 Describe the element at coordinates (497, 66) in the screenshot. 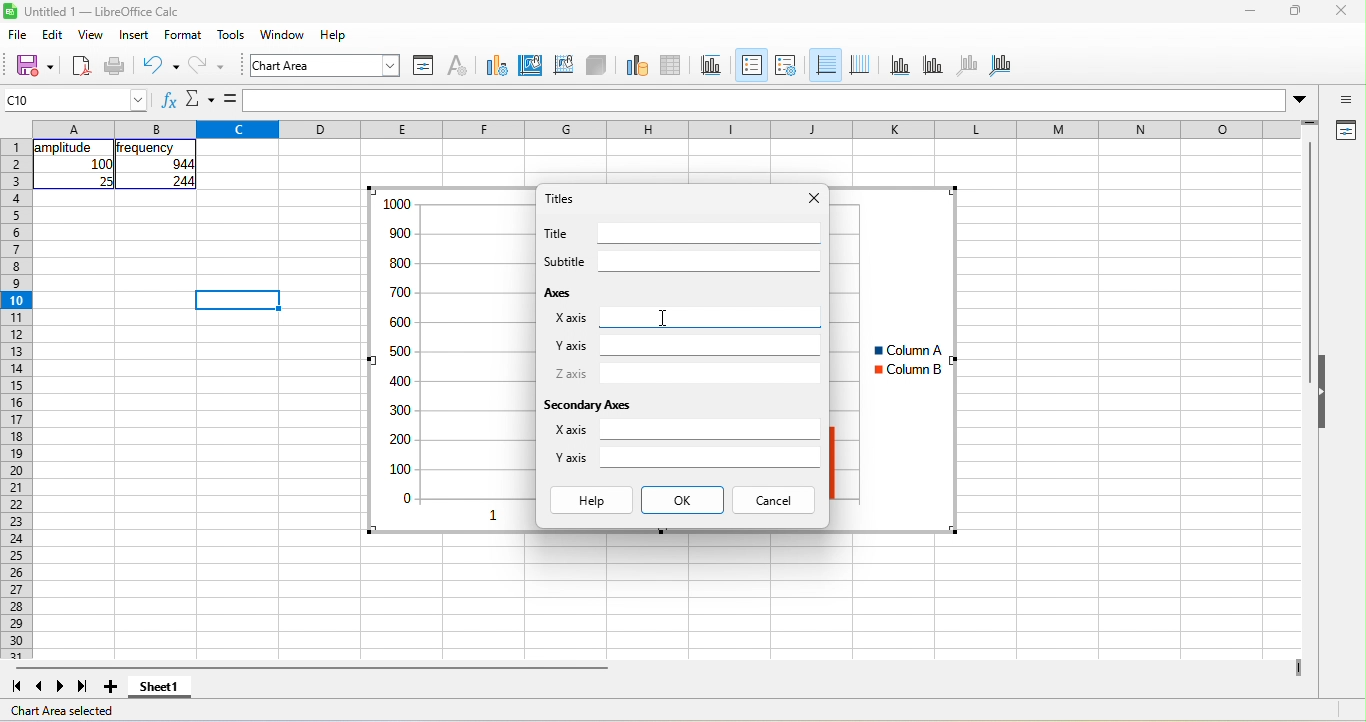

I see `chart type` at that location.